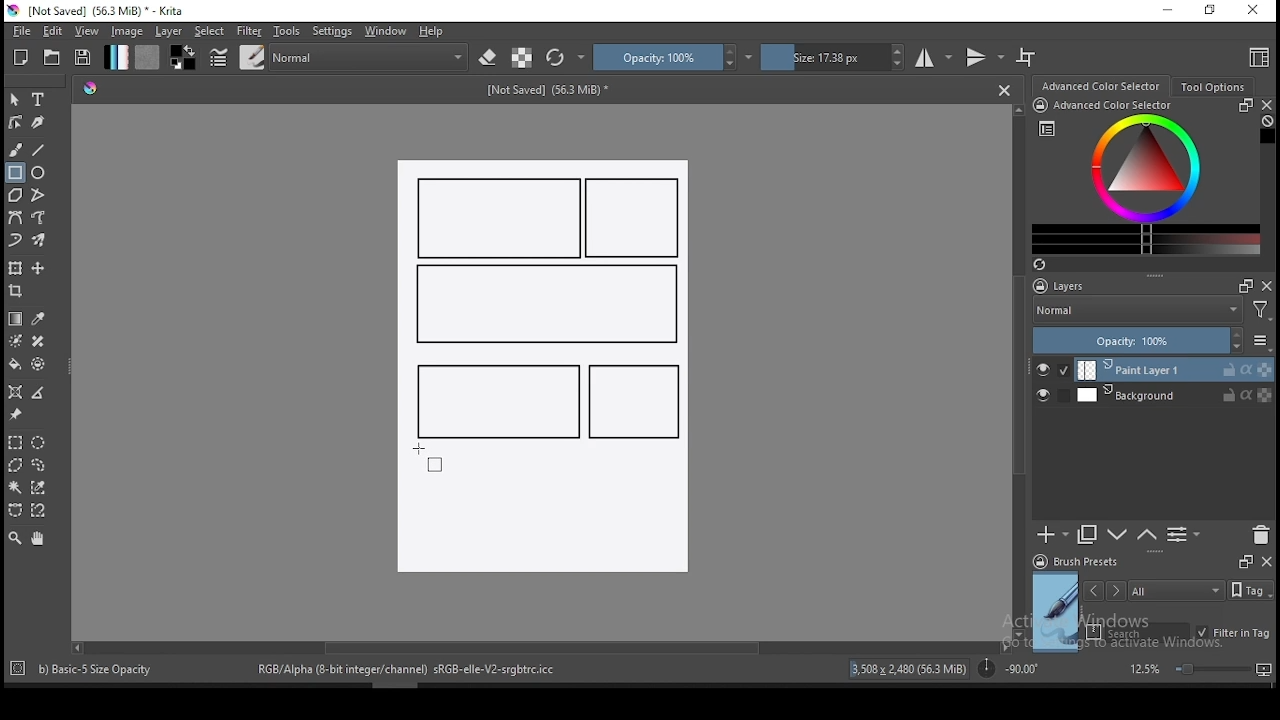  Describe the element at coordinates (1103, 85) in the screenshot. I see `advance color selector` at that location.